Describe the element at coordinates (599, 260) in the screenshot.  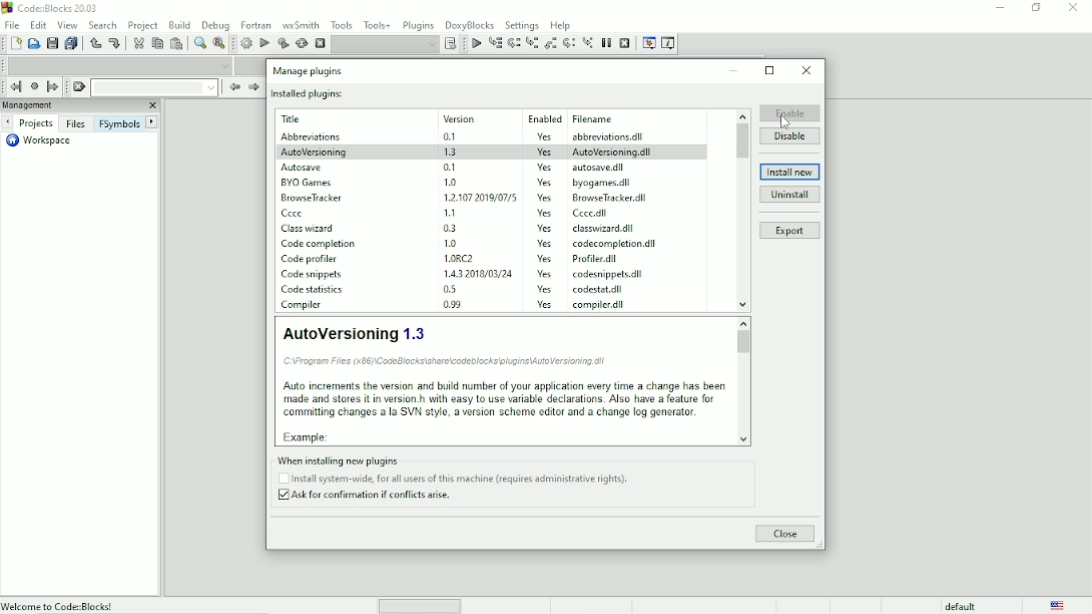
I see `file` at that location.